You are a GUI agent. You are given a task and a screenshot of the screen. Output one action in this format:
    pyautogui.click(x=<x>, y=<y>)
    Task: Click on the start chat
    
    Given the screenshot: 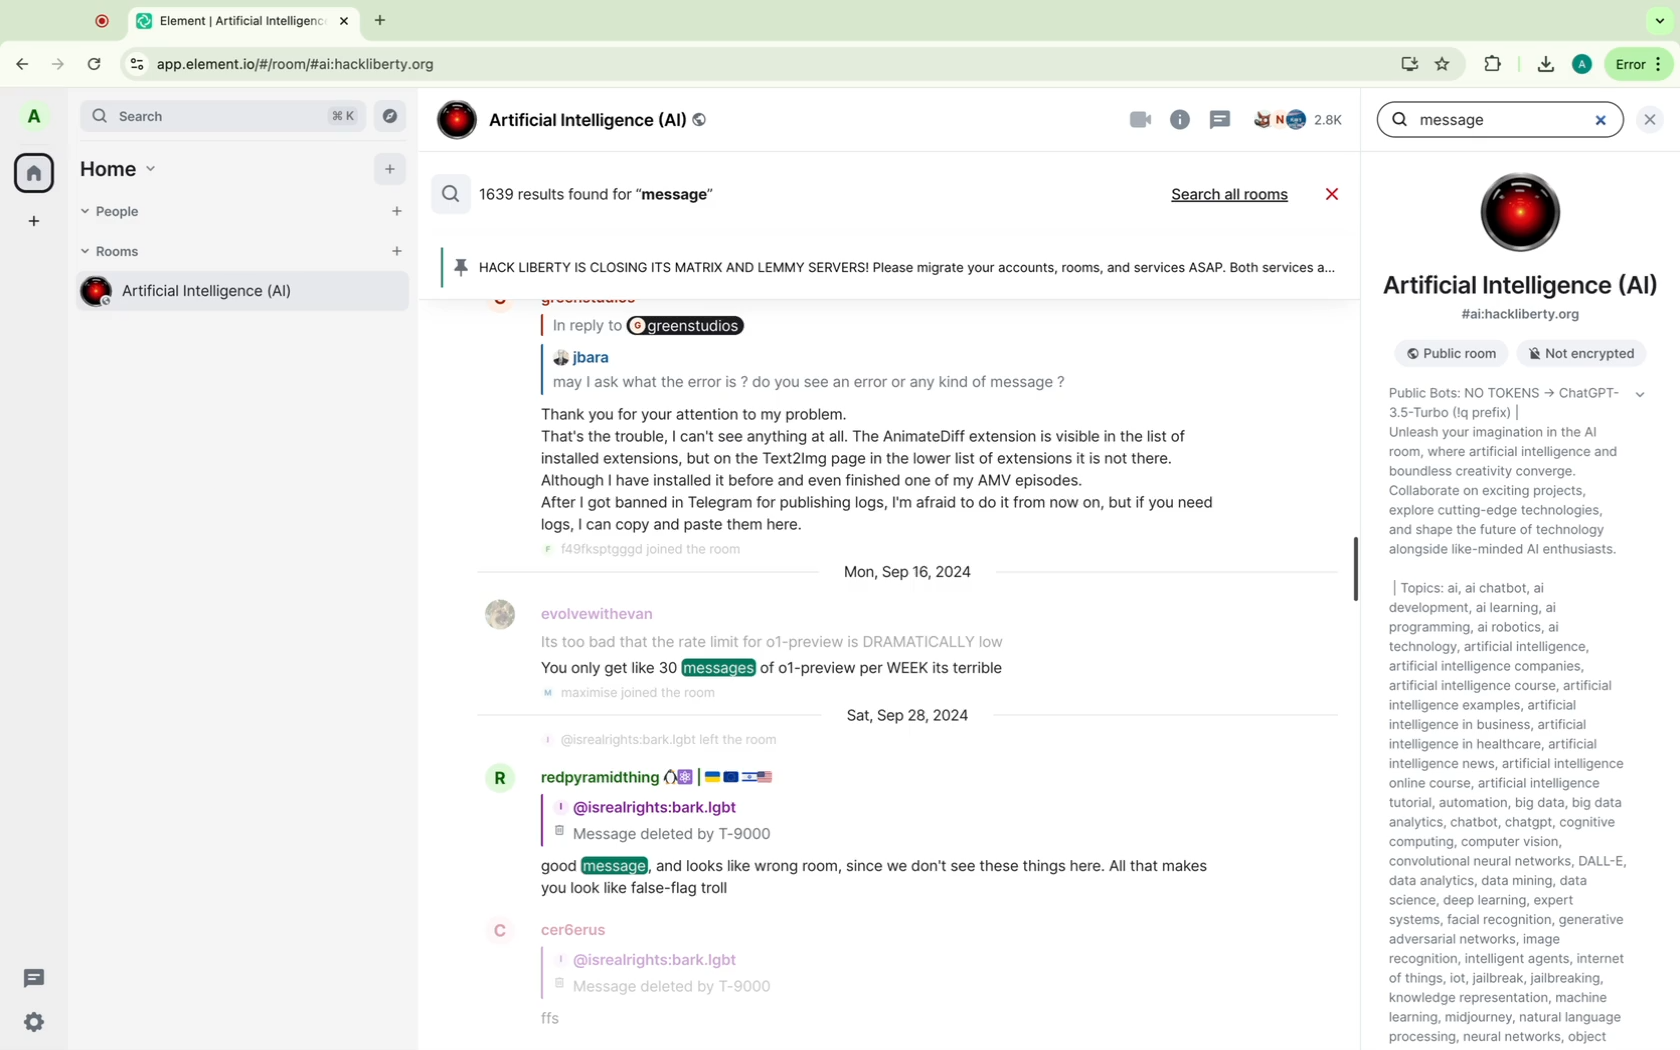 What is the action you would take?
    pyautogui.click(x=397, y=219)
    